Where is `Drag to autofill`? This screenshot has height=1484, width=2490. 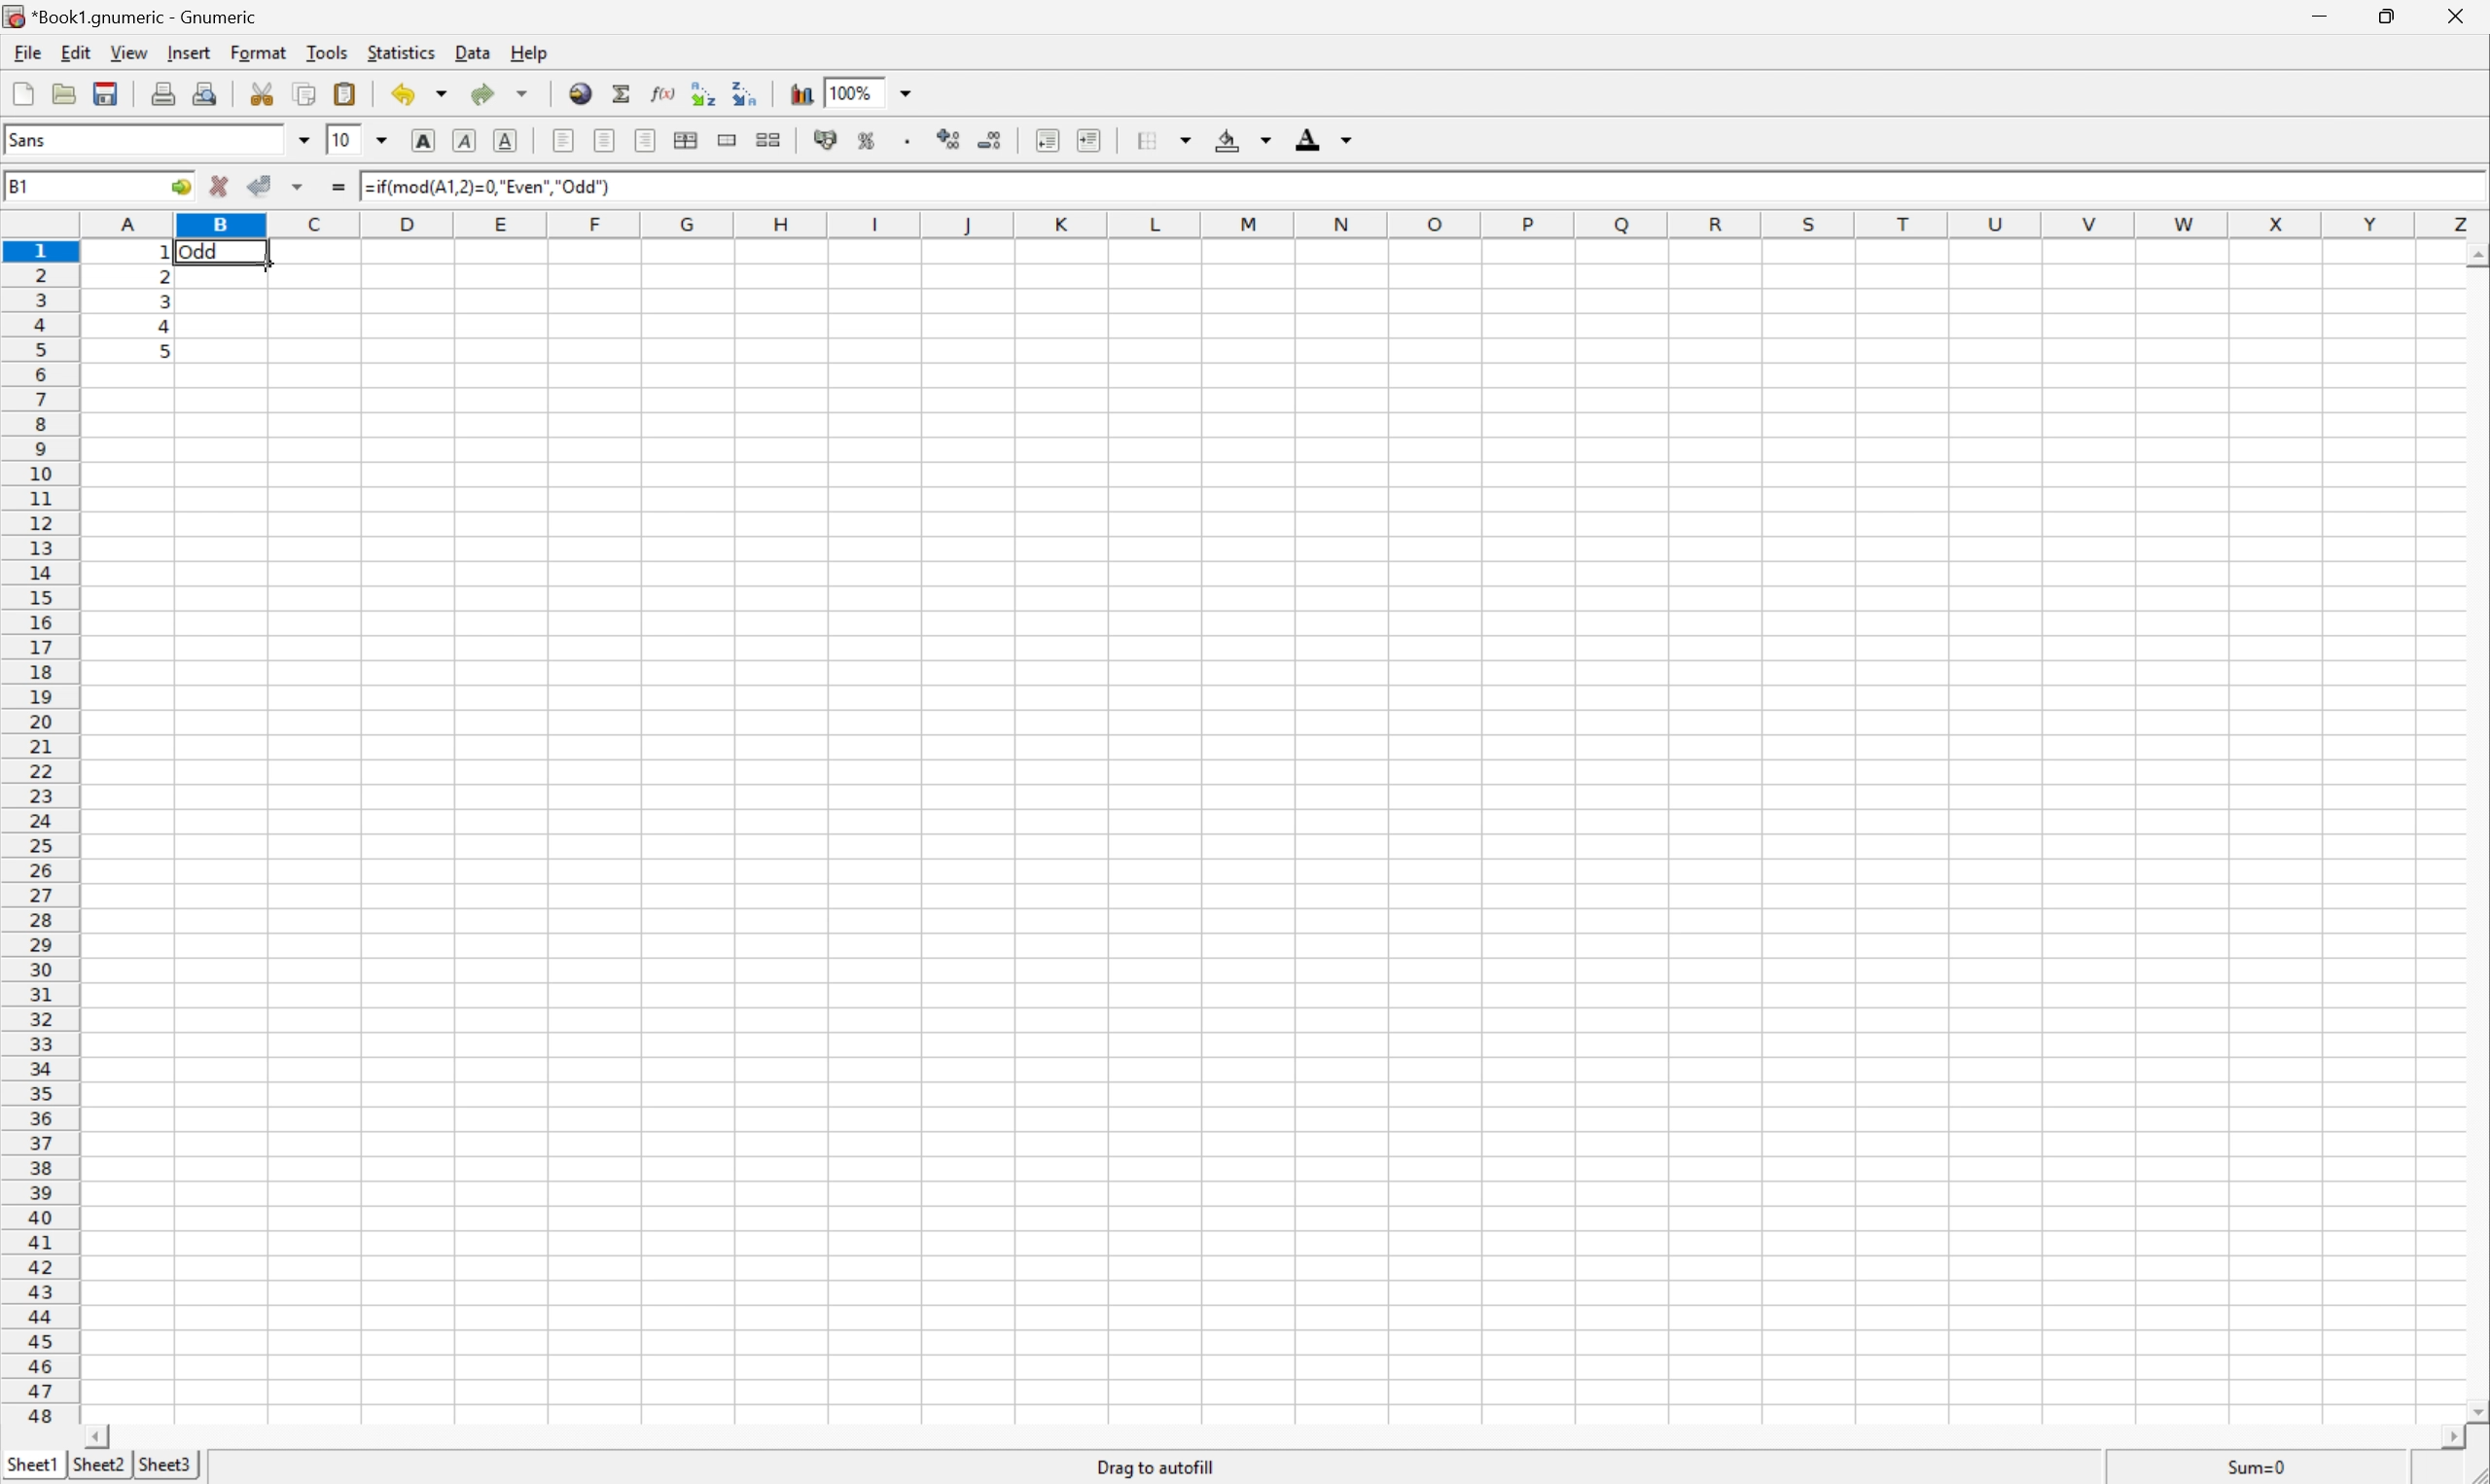
Drag to autofill is located at coordinates (1154, 1467).